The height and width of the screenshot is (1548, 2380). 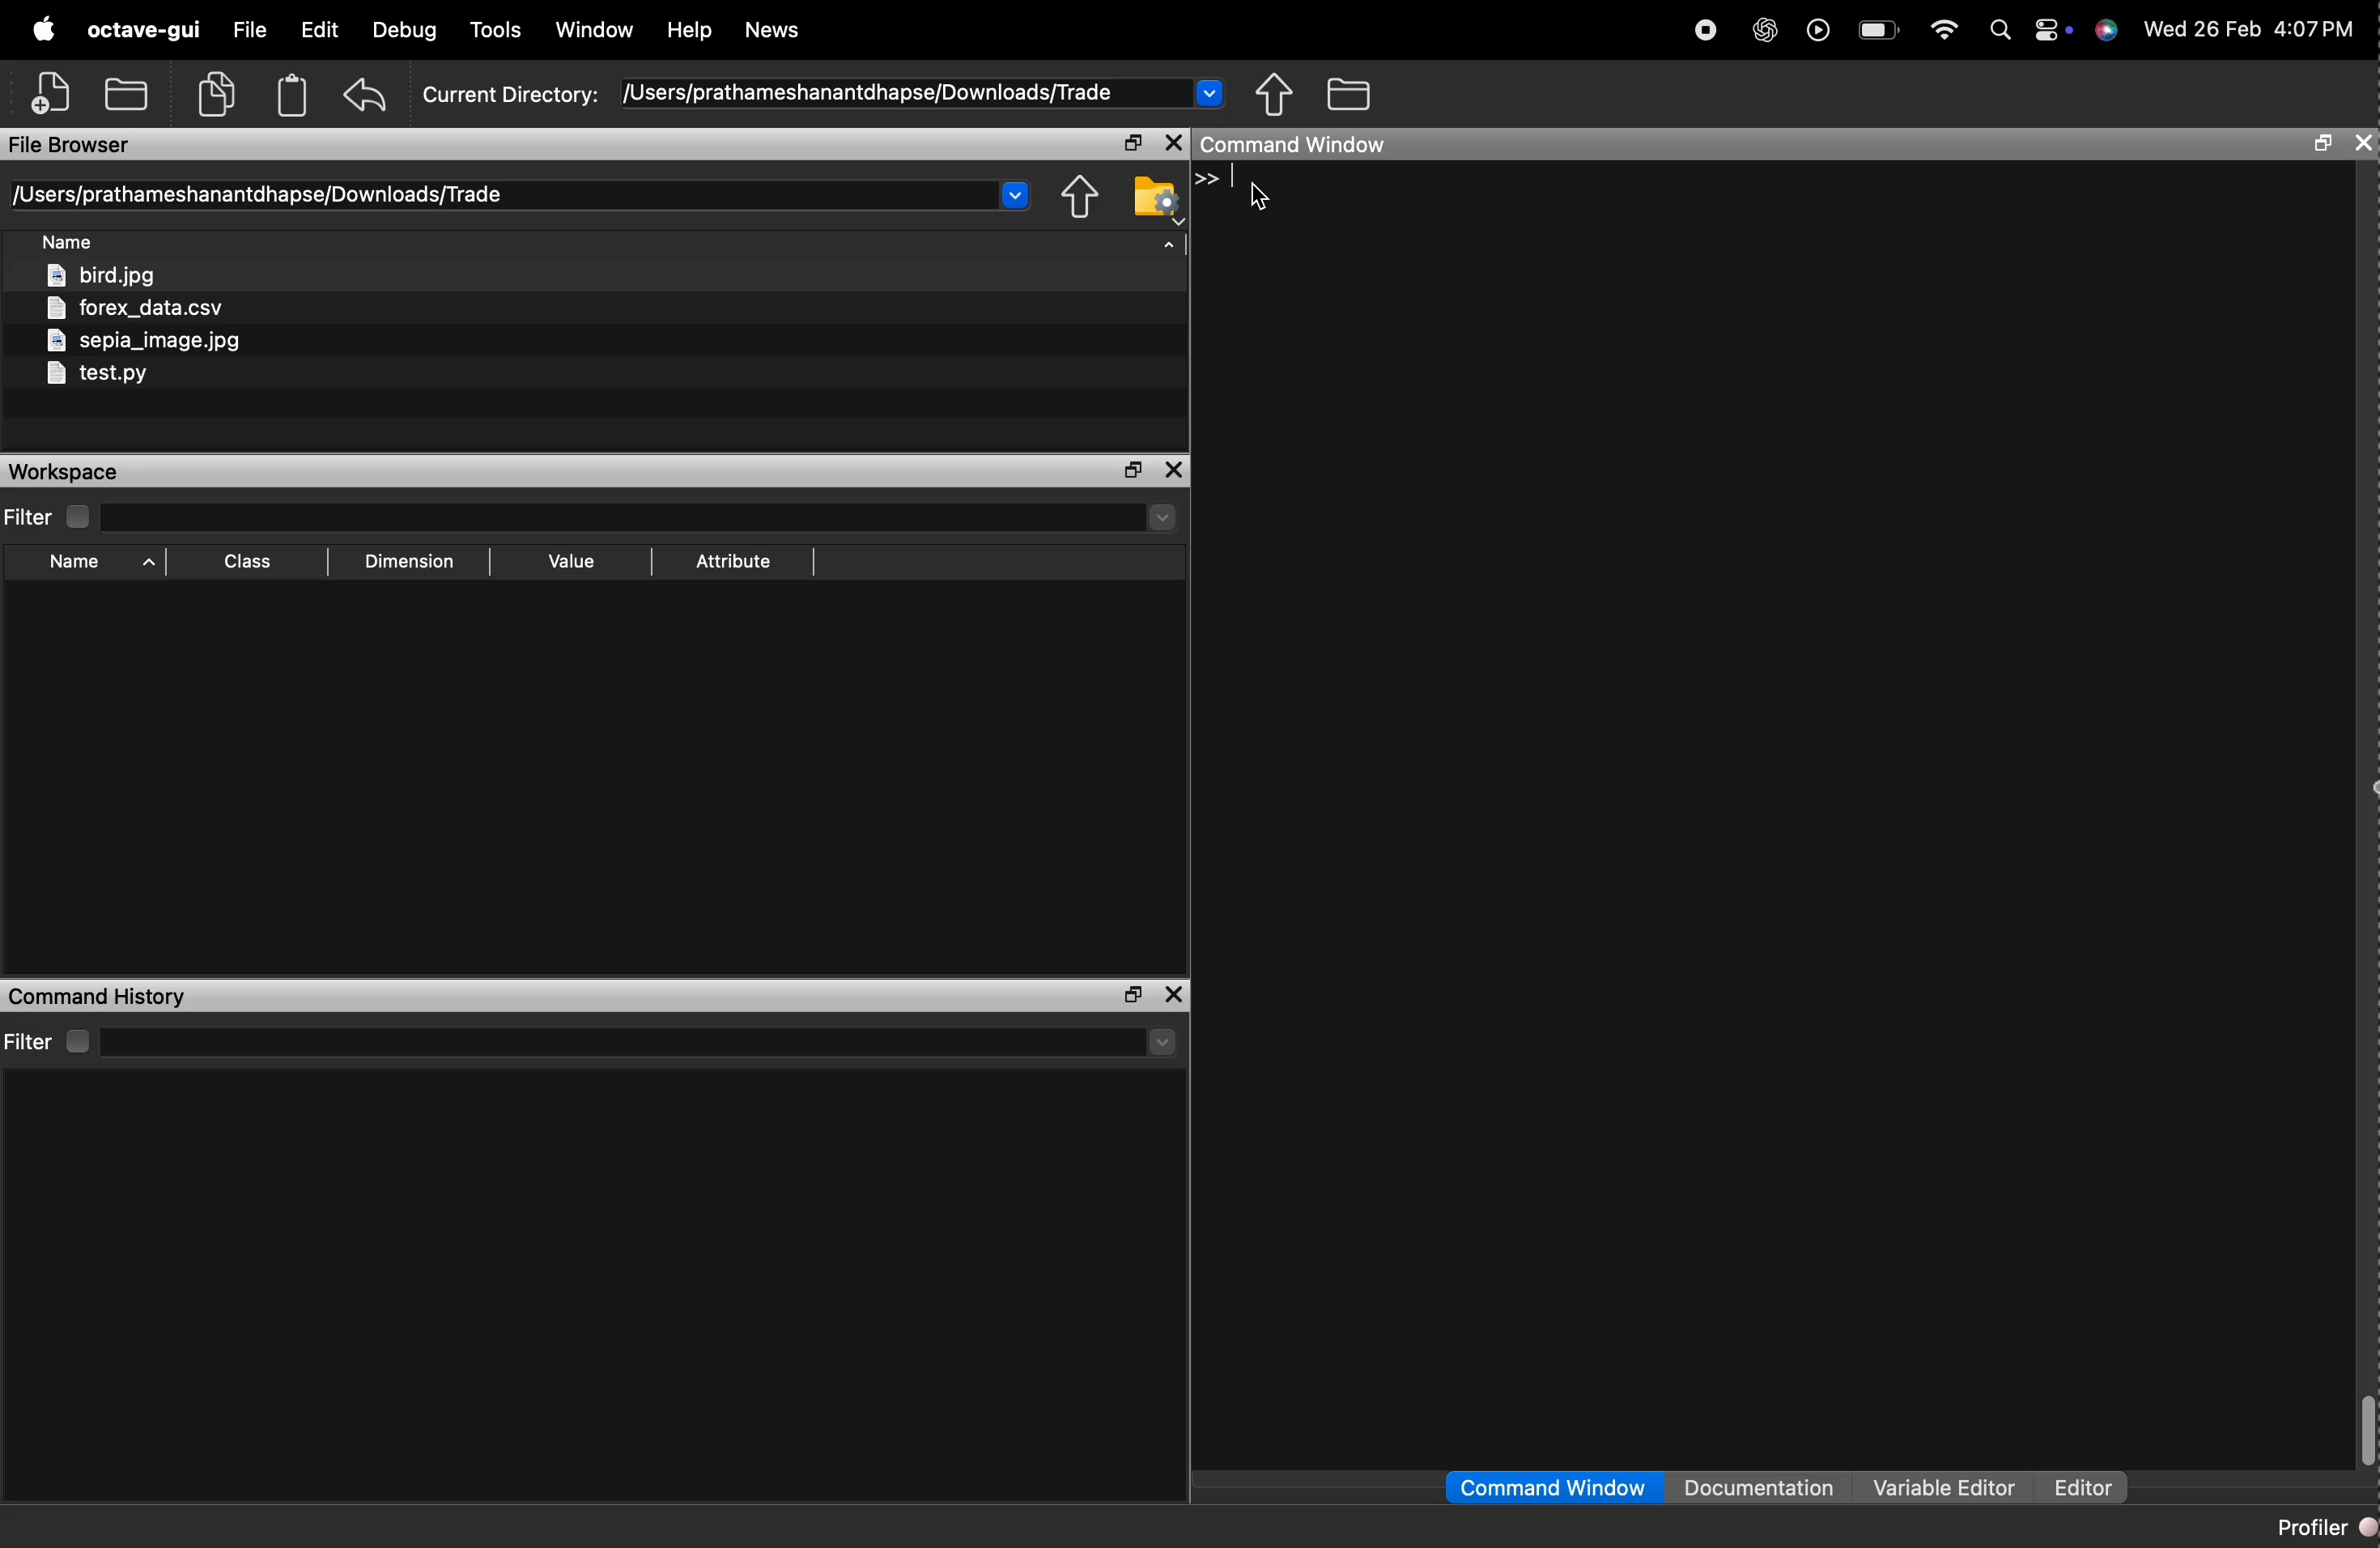 I want to click on News, so click(x=777, y=30).